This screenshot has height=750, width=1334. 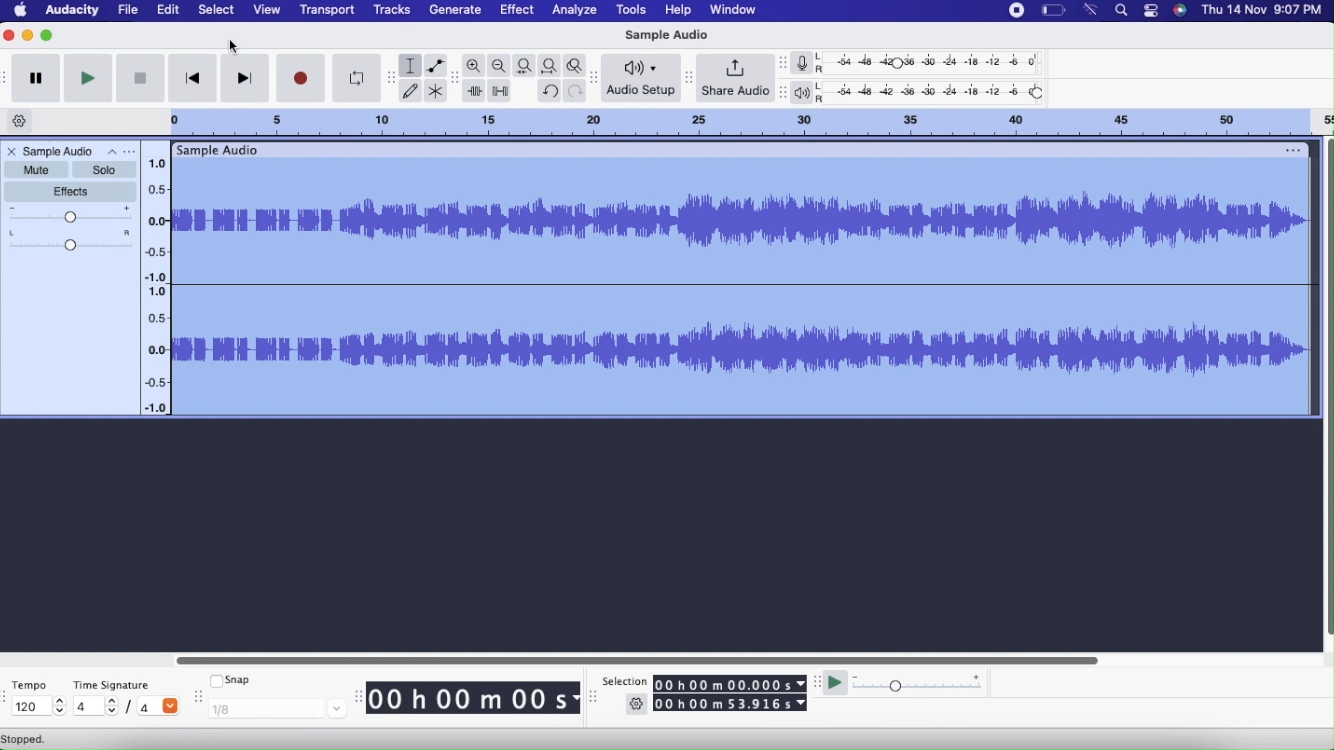 I want to click on Tools, so click(x=632, y=11).